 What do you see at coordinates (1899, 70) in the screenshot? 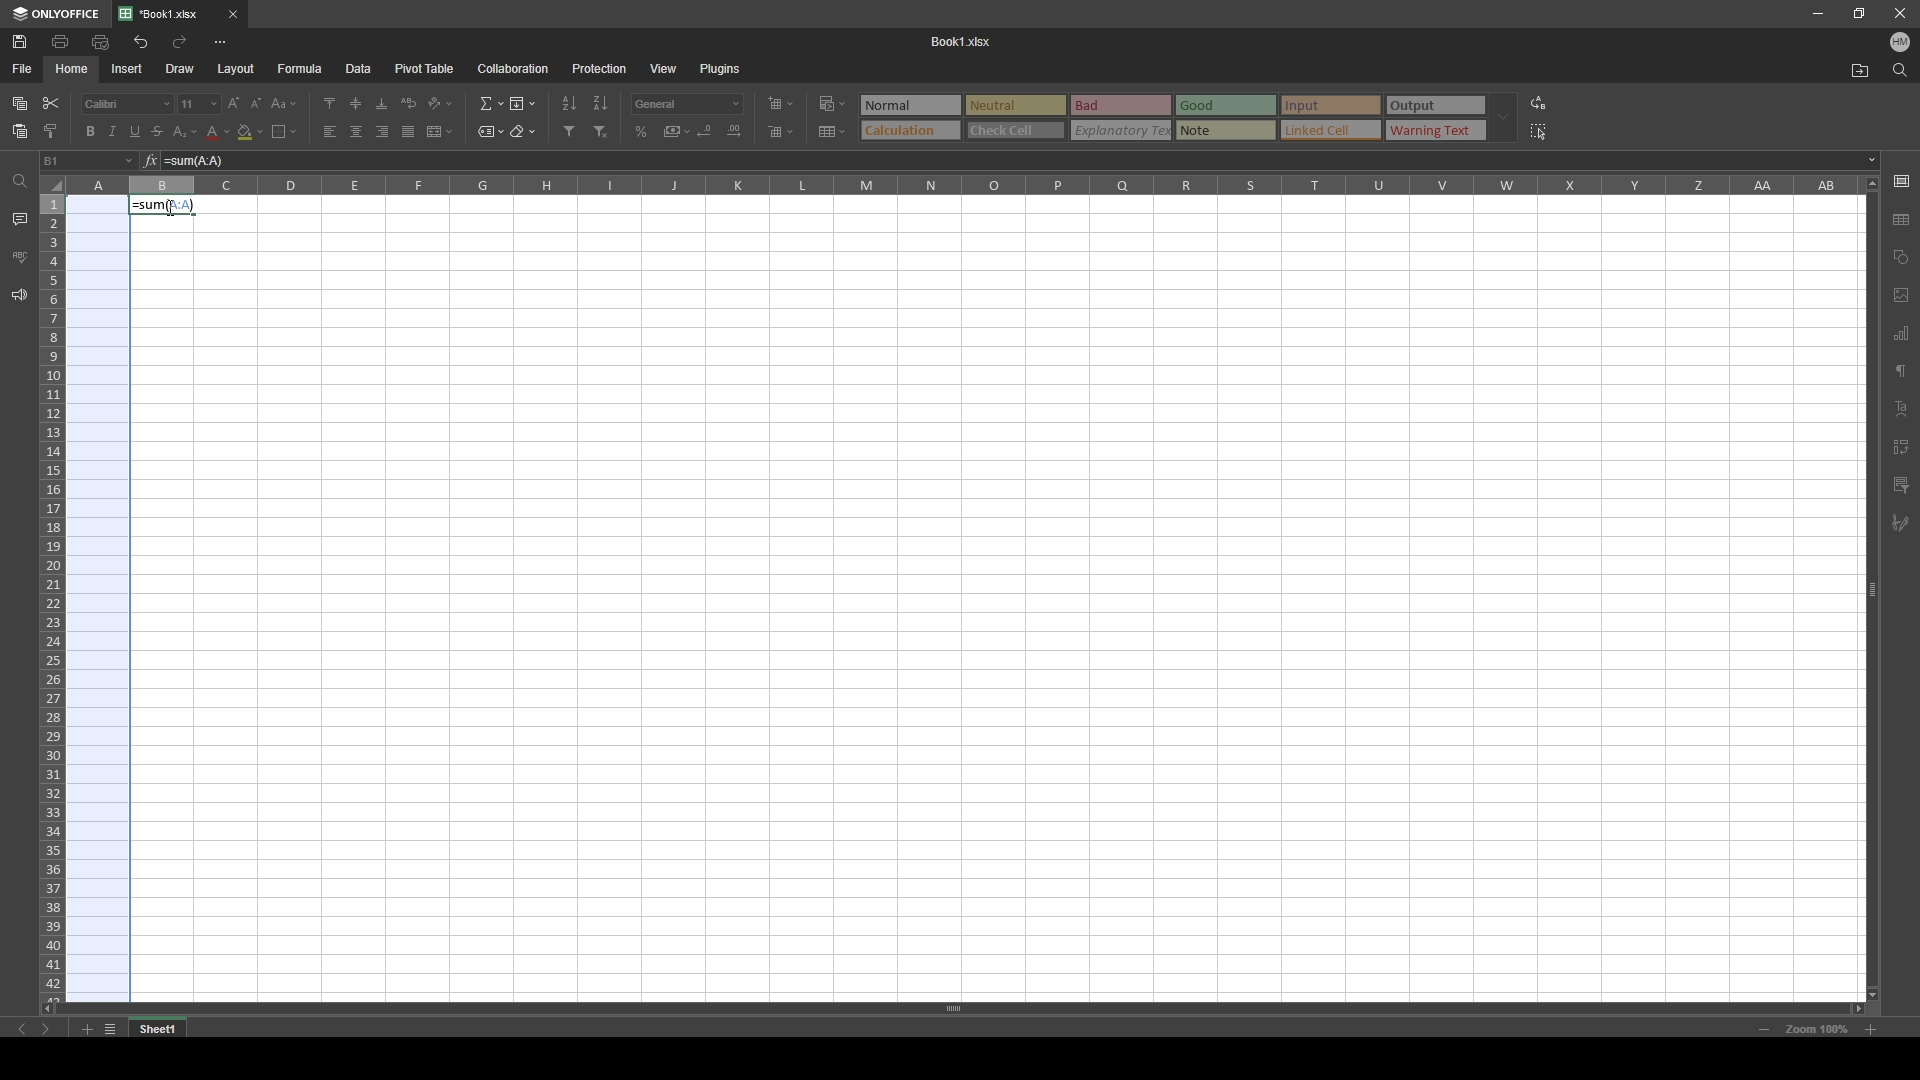
I see `search` at bounding box center [1899, 70].